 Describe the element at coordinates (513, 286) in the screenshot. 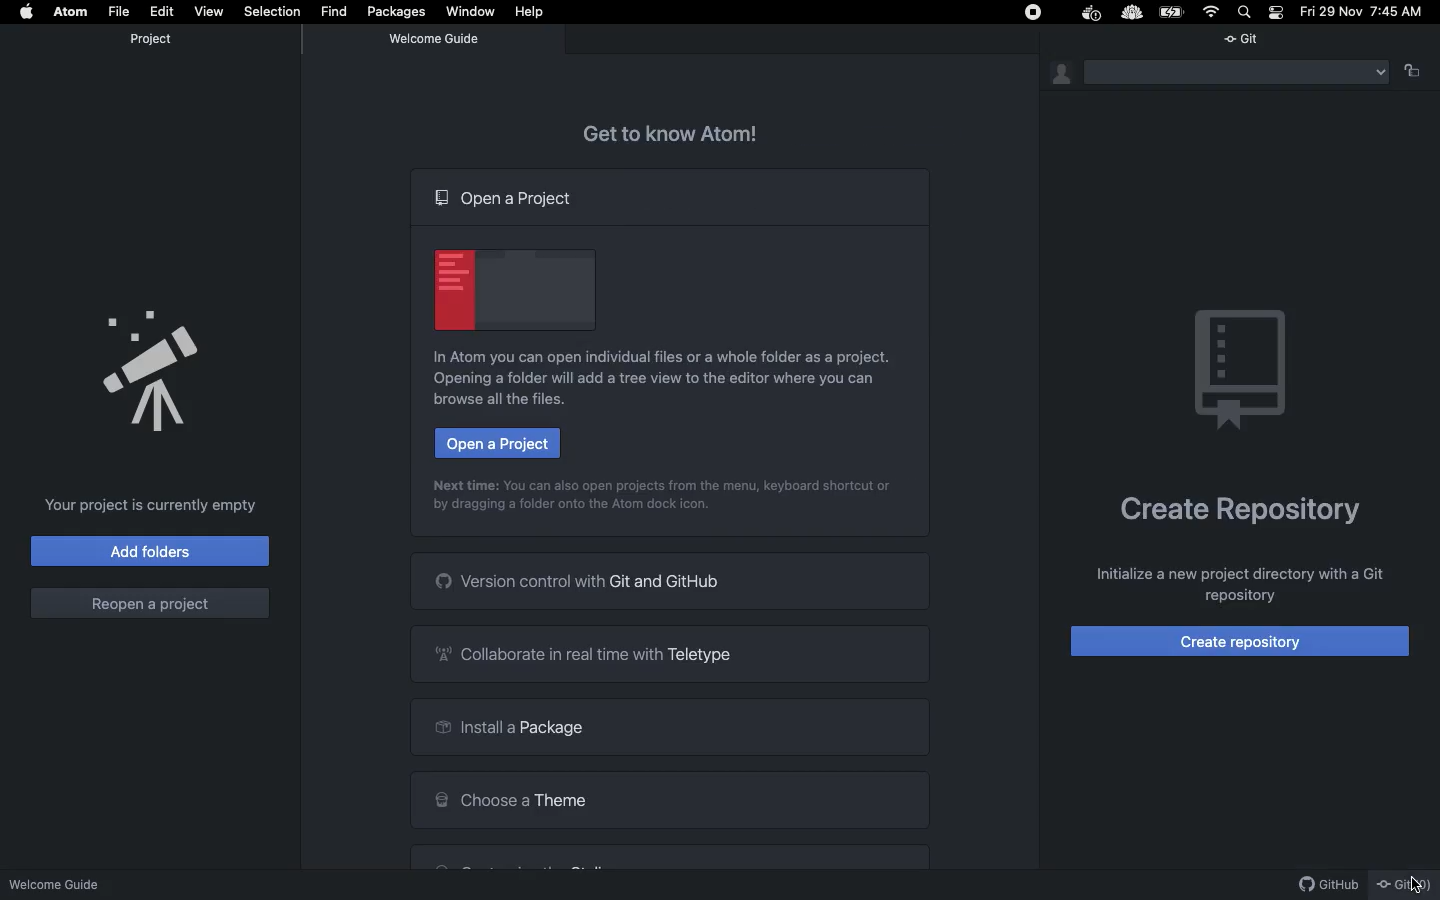

I see `Emblem` at that location.